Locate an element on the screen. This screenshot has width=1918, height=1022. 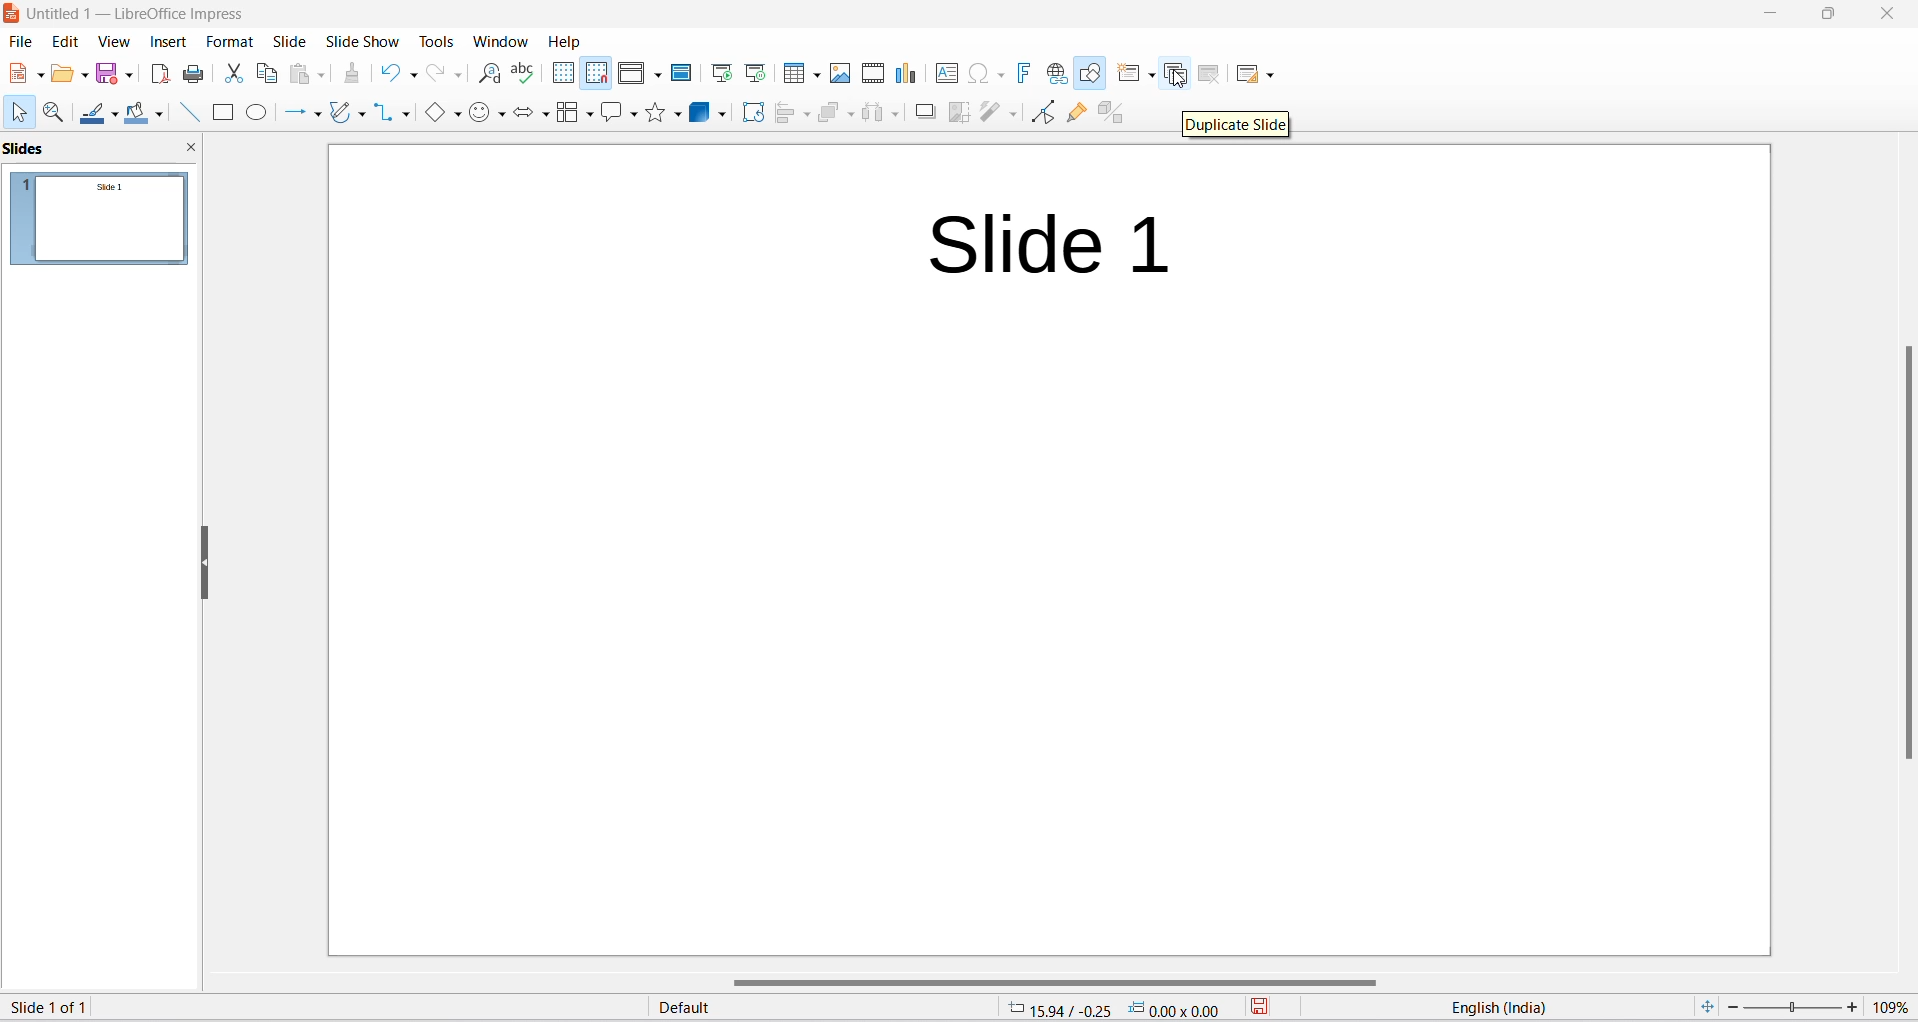
Fill colour is located at coordinates (145, 113).